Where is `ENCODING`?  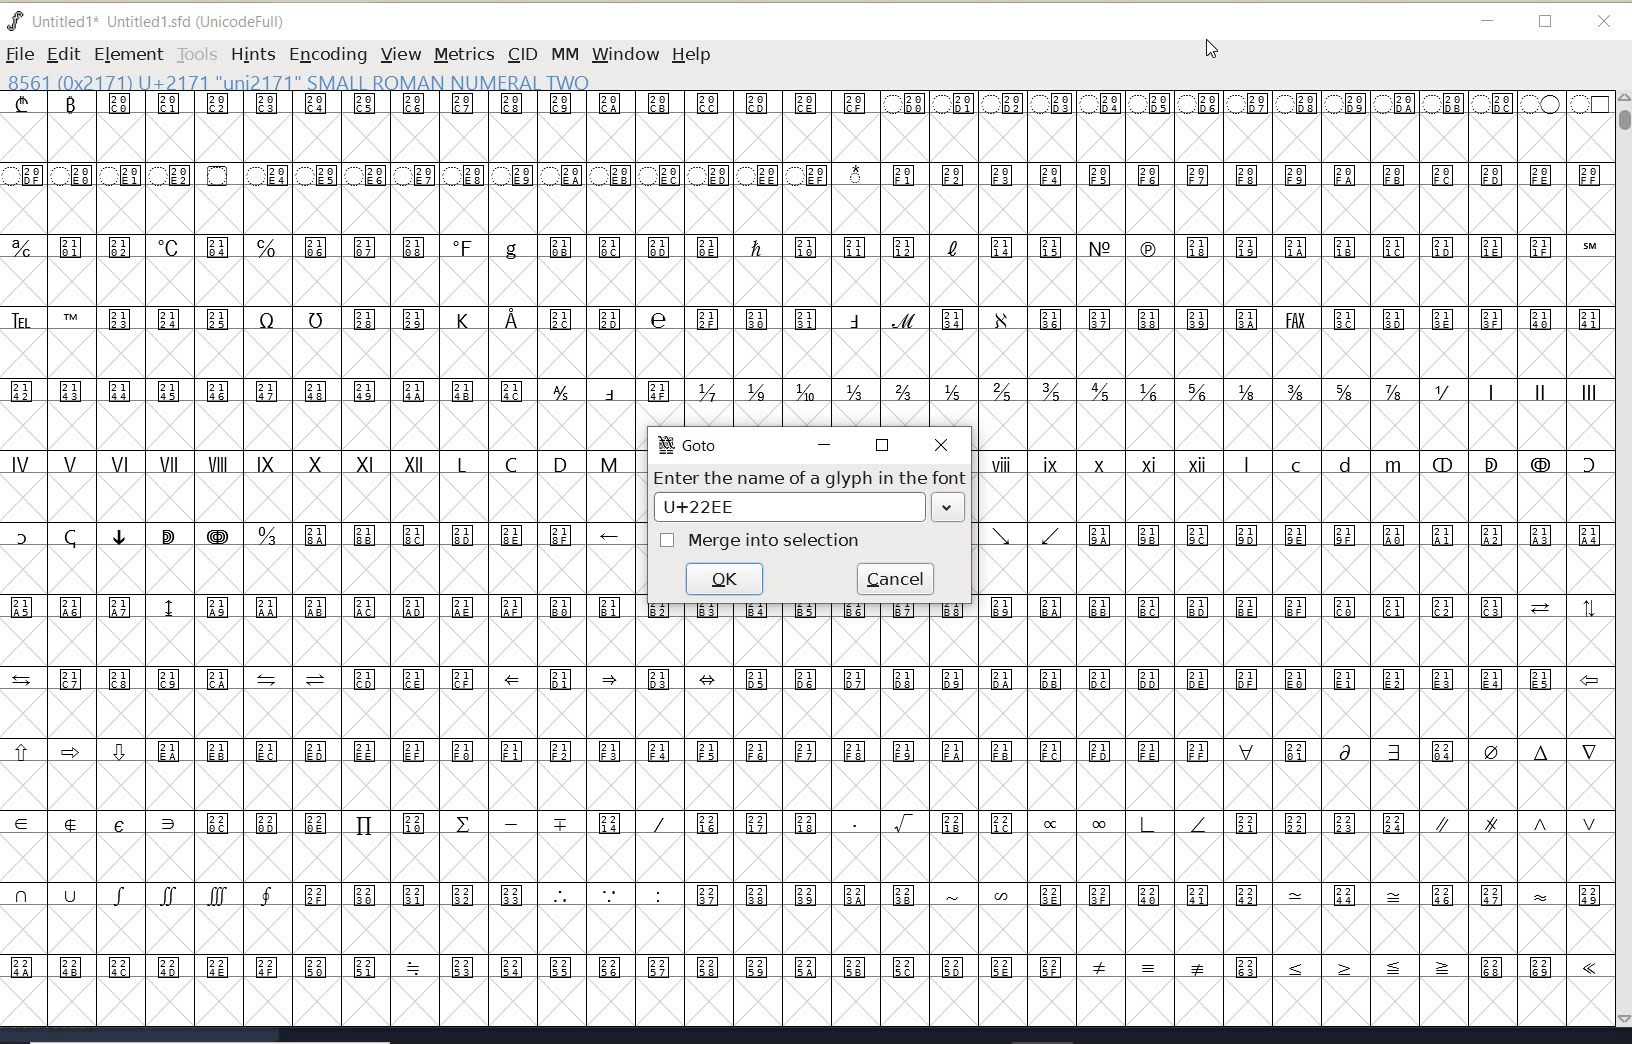
ENCODING is located at coordinates (328, 55).